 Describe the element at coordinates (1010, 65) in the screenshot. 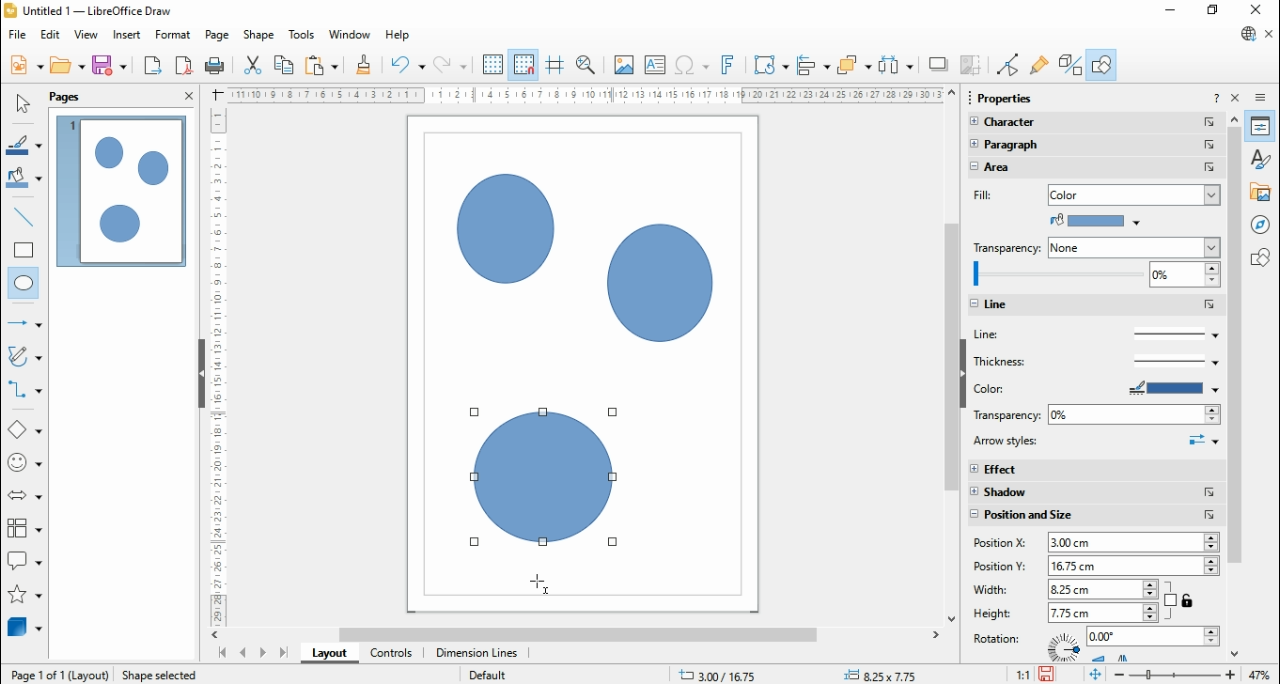

I see `toggle point edit mode` at that location.